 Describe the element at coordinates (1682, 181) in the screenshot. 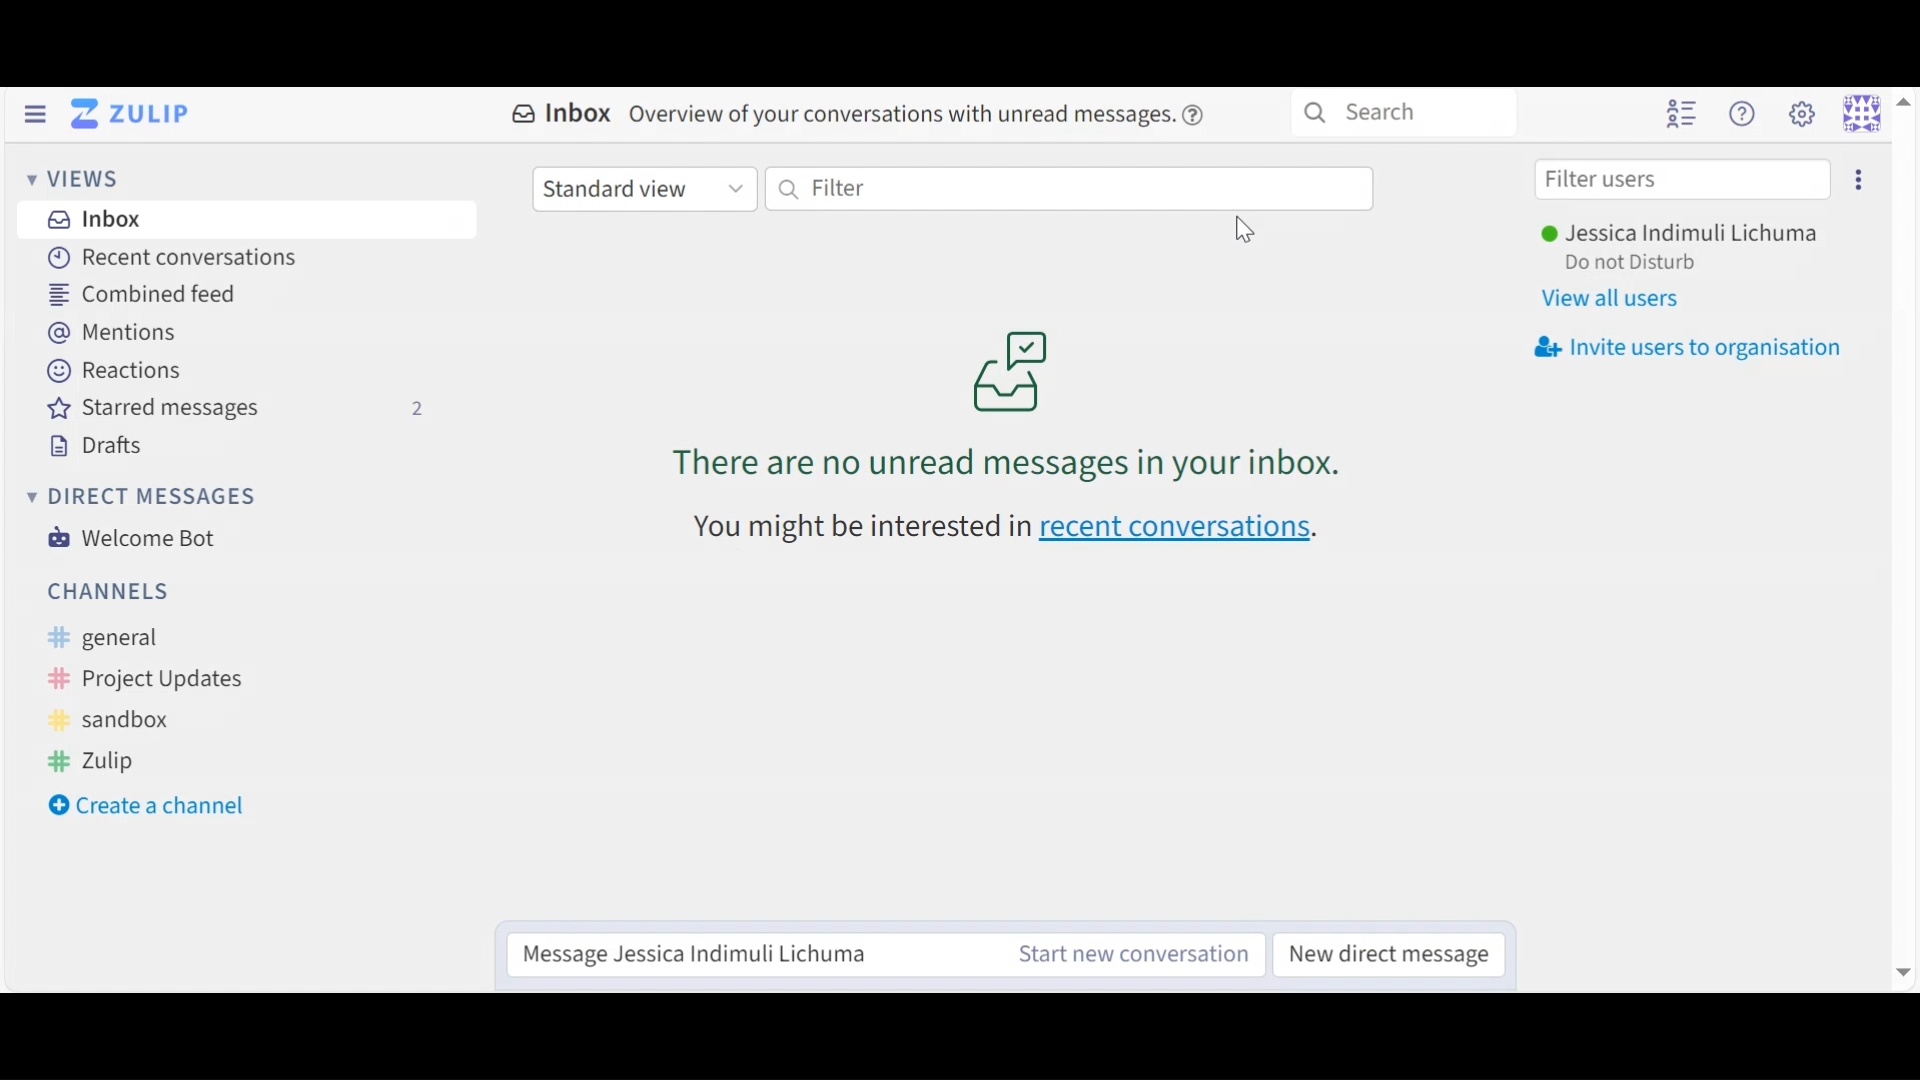

I see `Filter user` at that location.